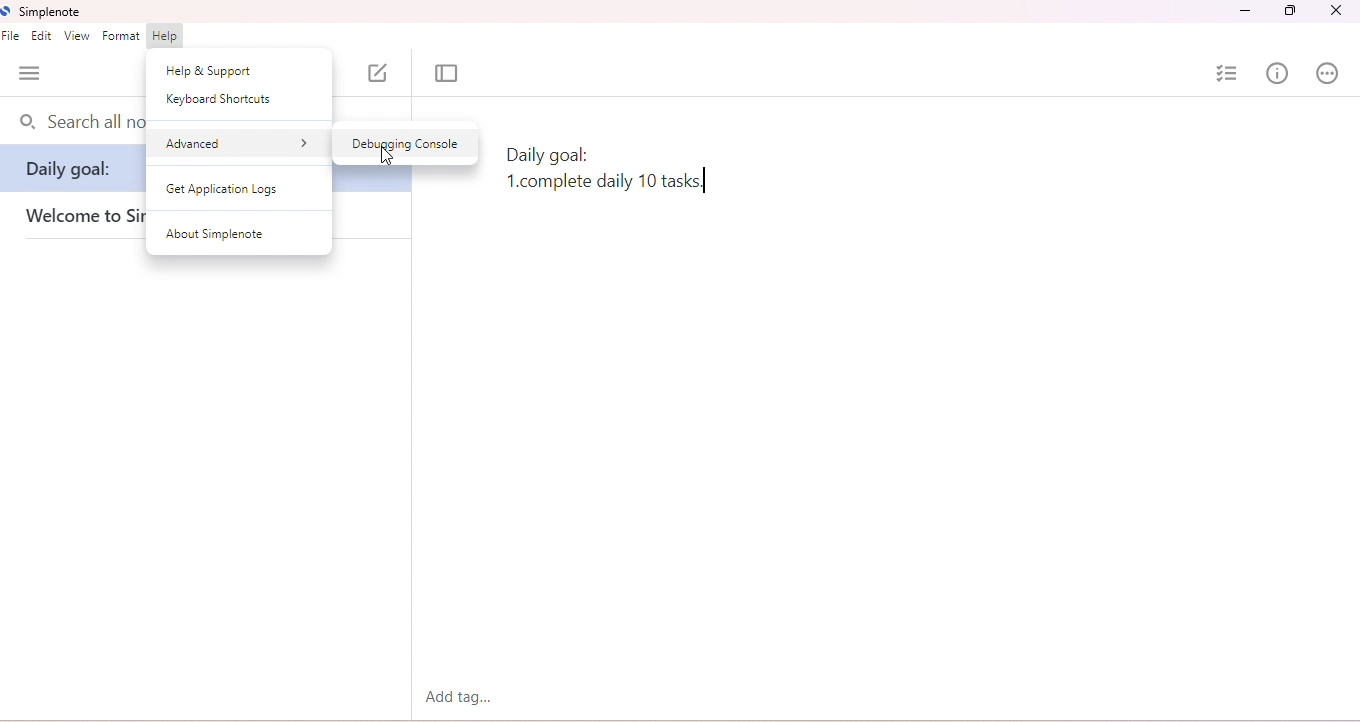 The height and width of the screenshot is (722, 1360). I want to click on welcome simplenote, so click(80, 217).